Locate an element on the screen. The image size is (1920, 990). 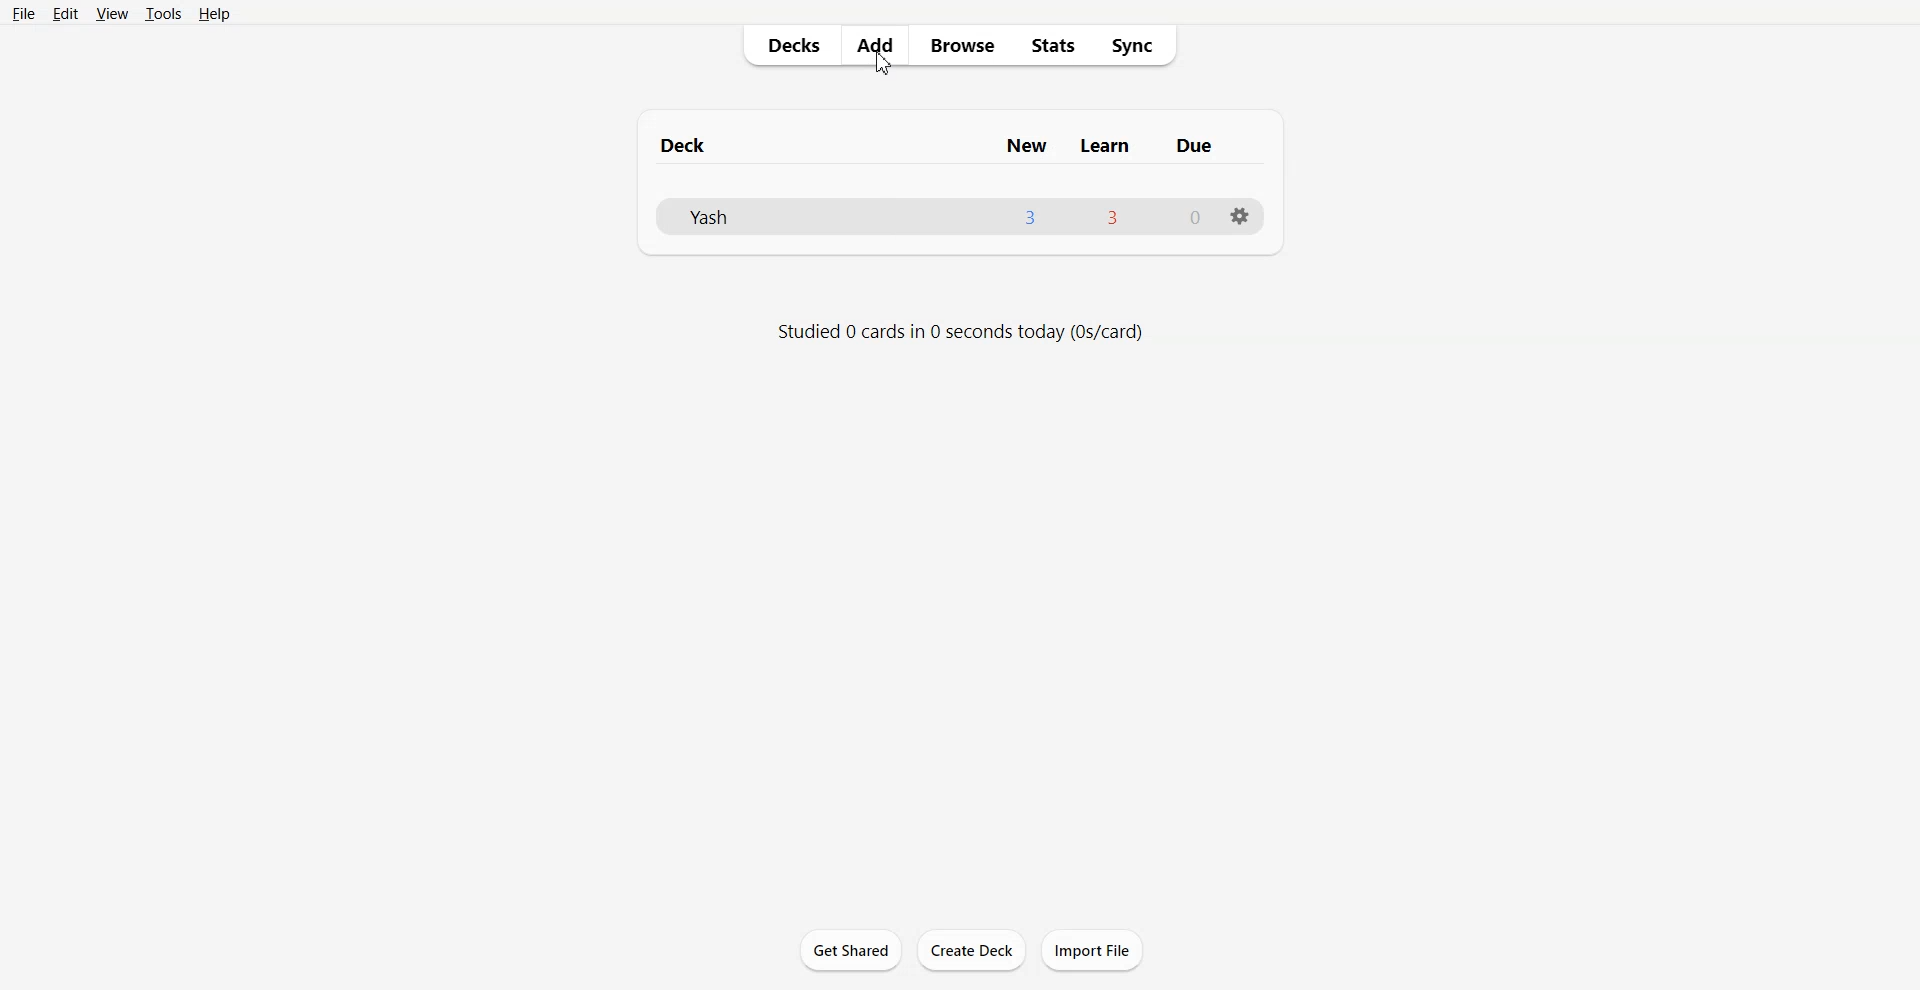
Tools is located at coordinates (163, 15).